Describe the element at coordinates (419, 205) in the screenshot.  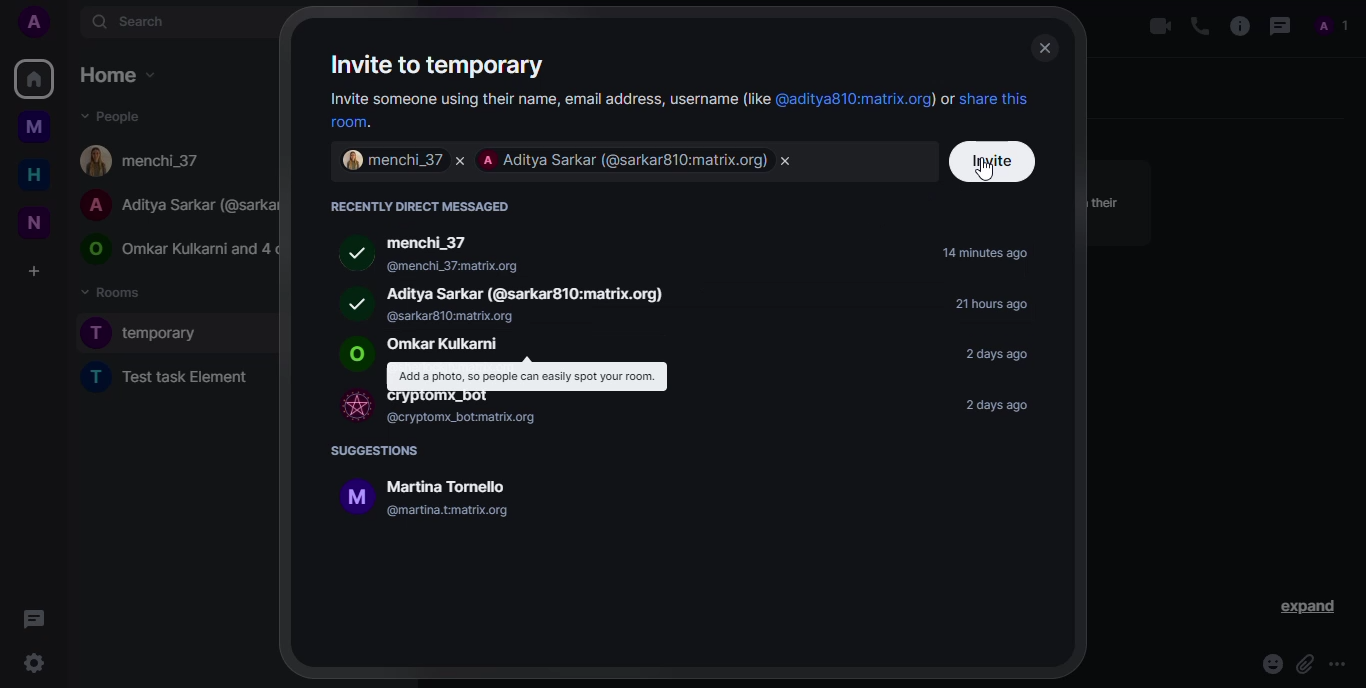
I see `recent` at that location.